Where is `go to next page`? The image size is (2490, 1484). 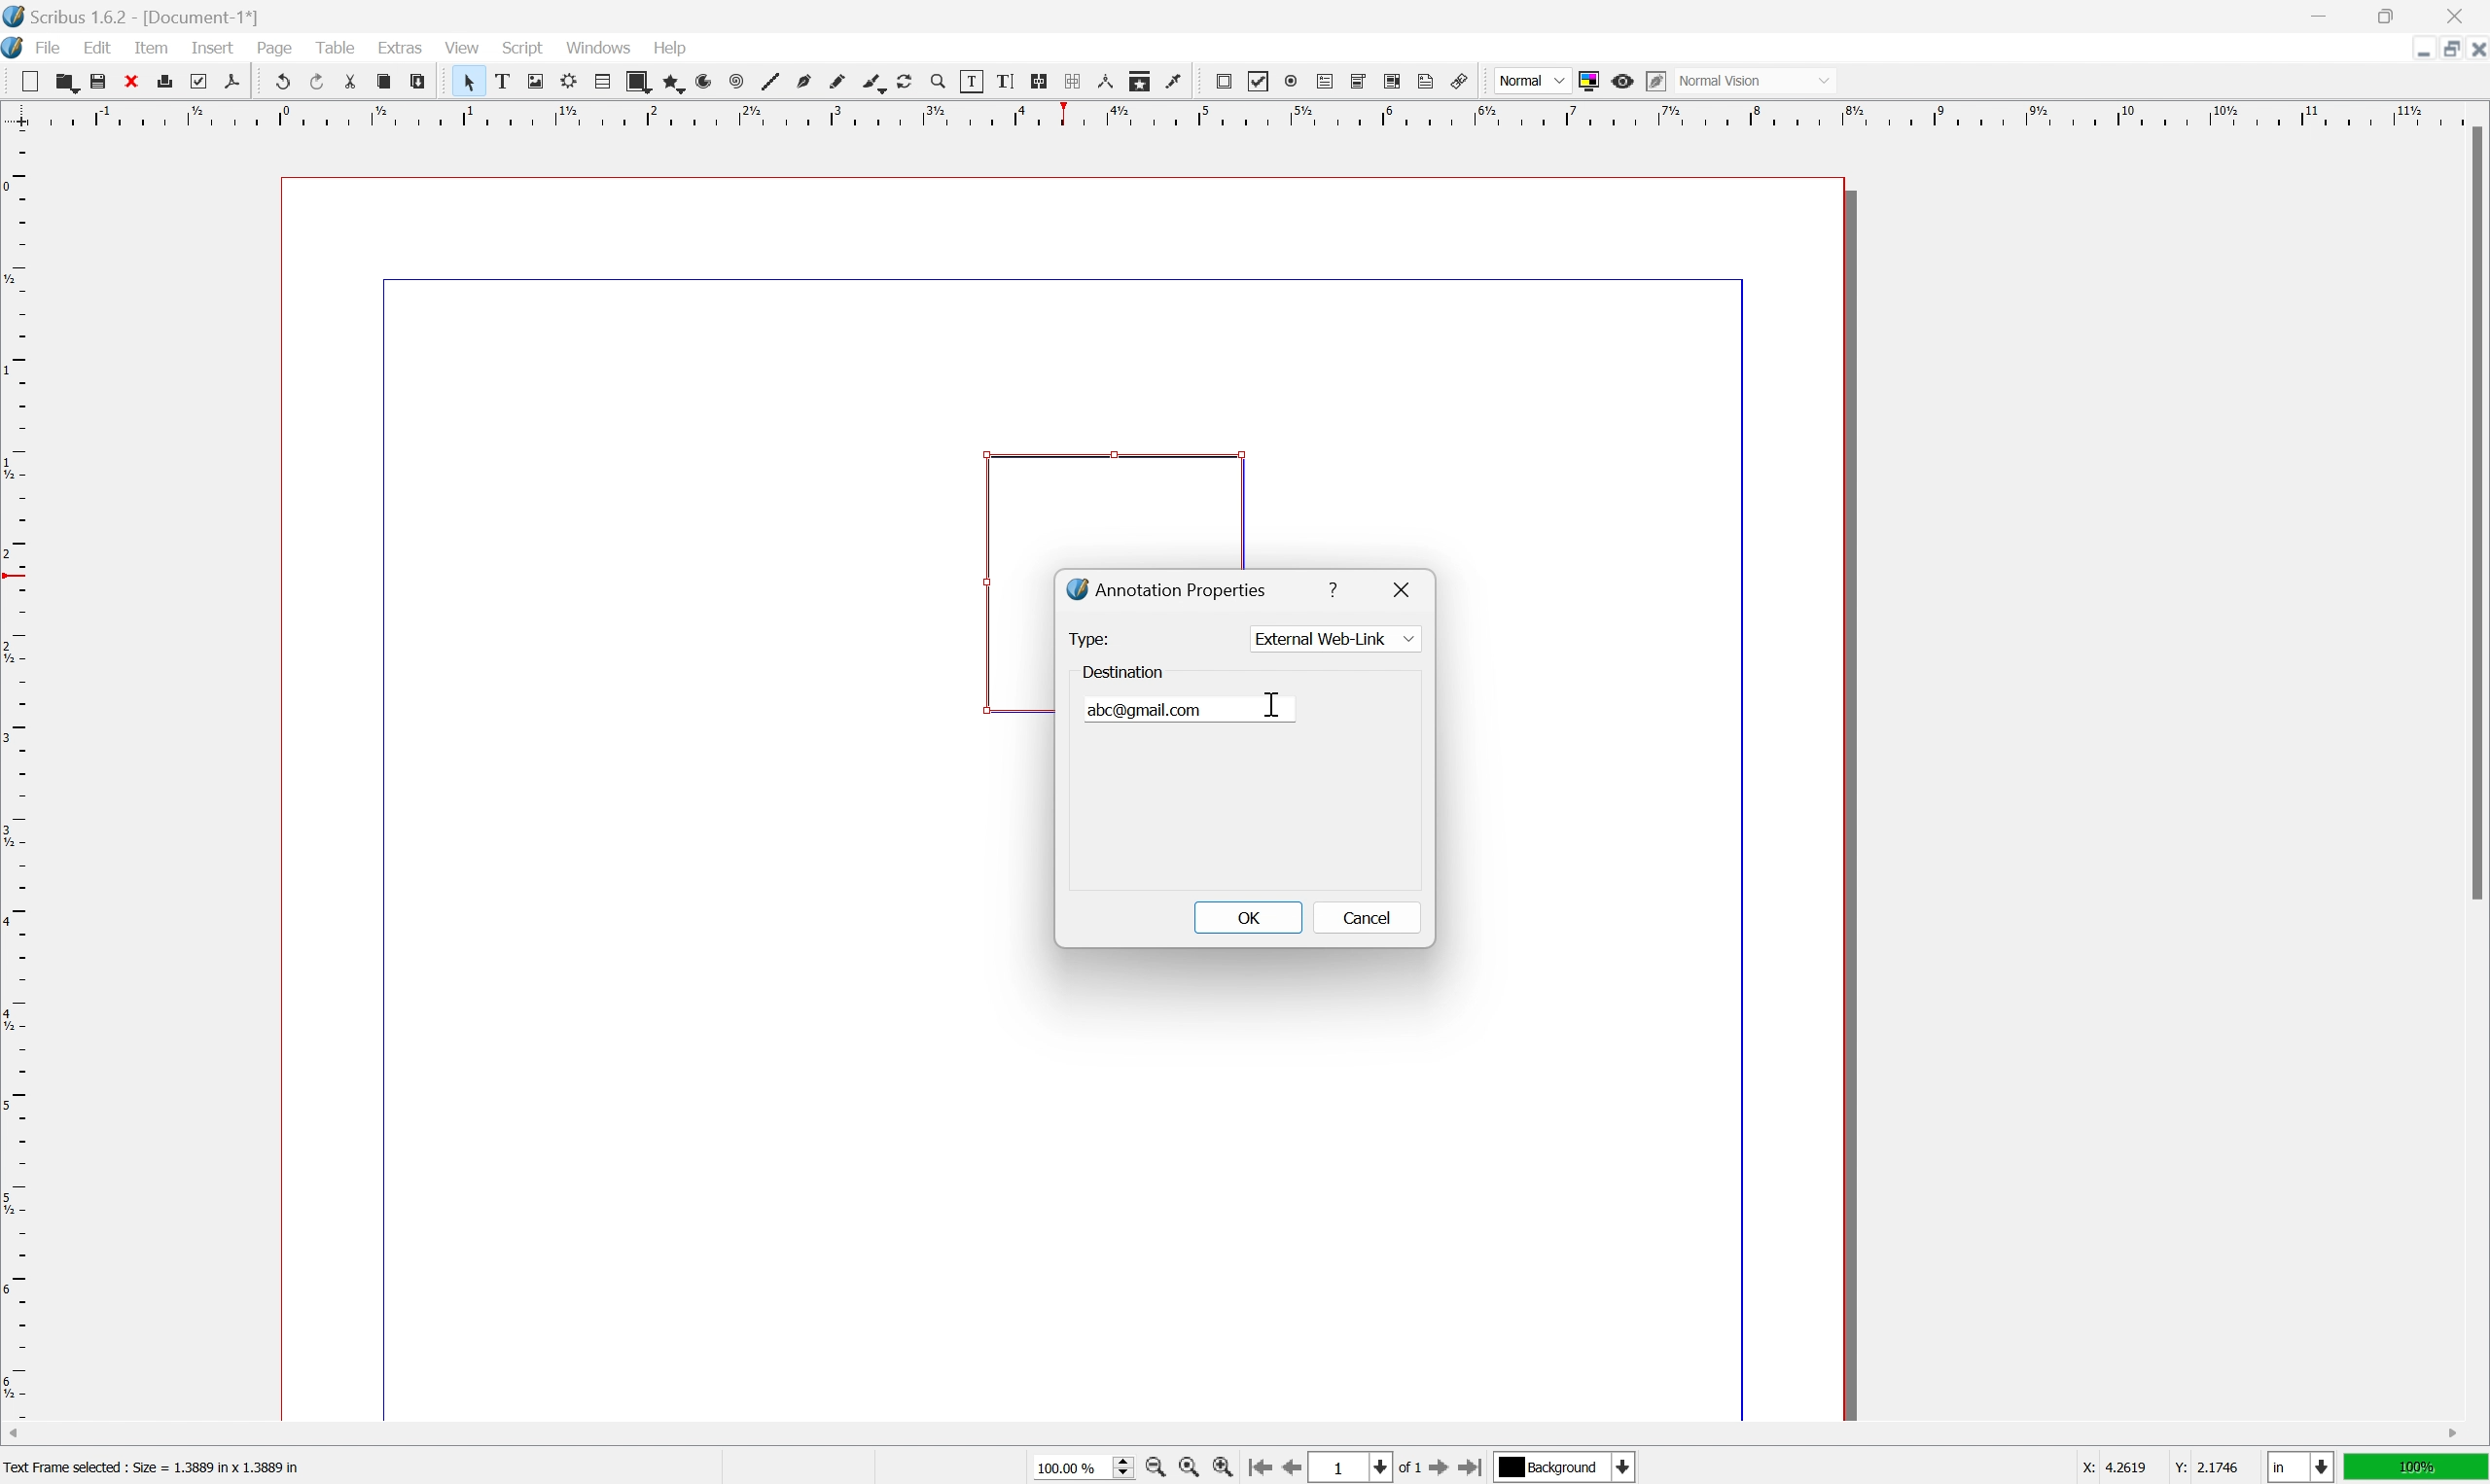
go to next page is located at coordinates (1443, 1470).